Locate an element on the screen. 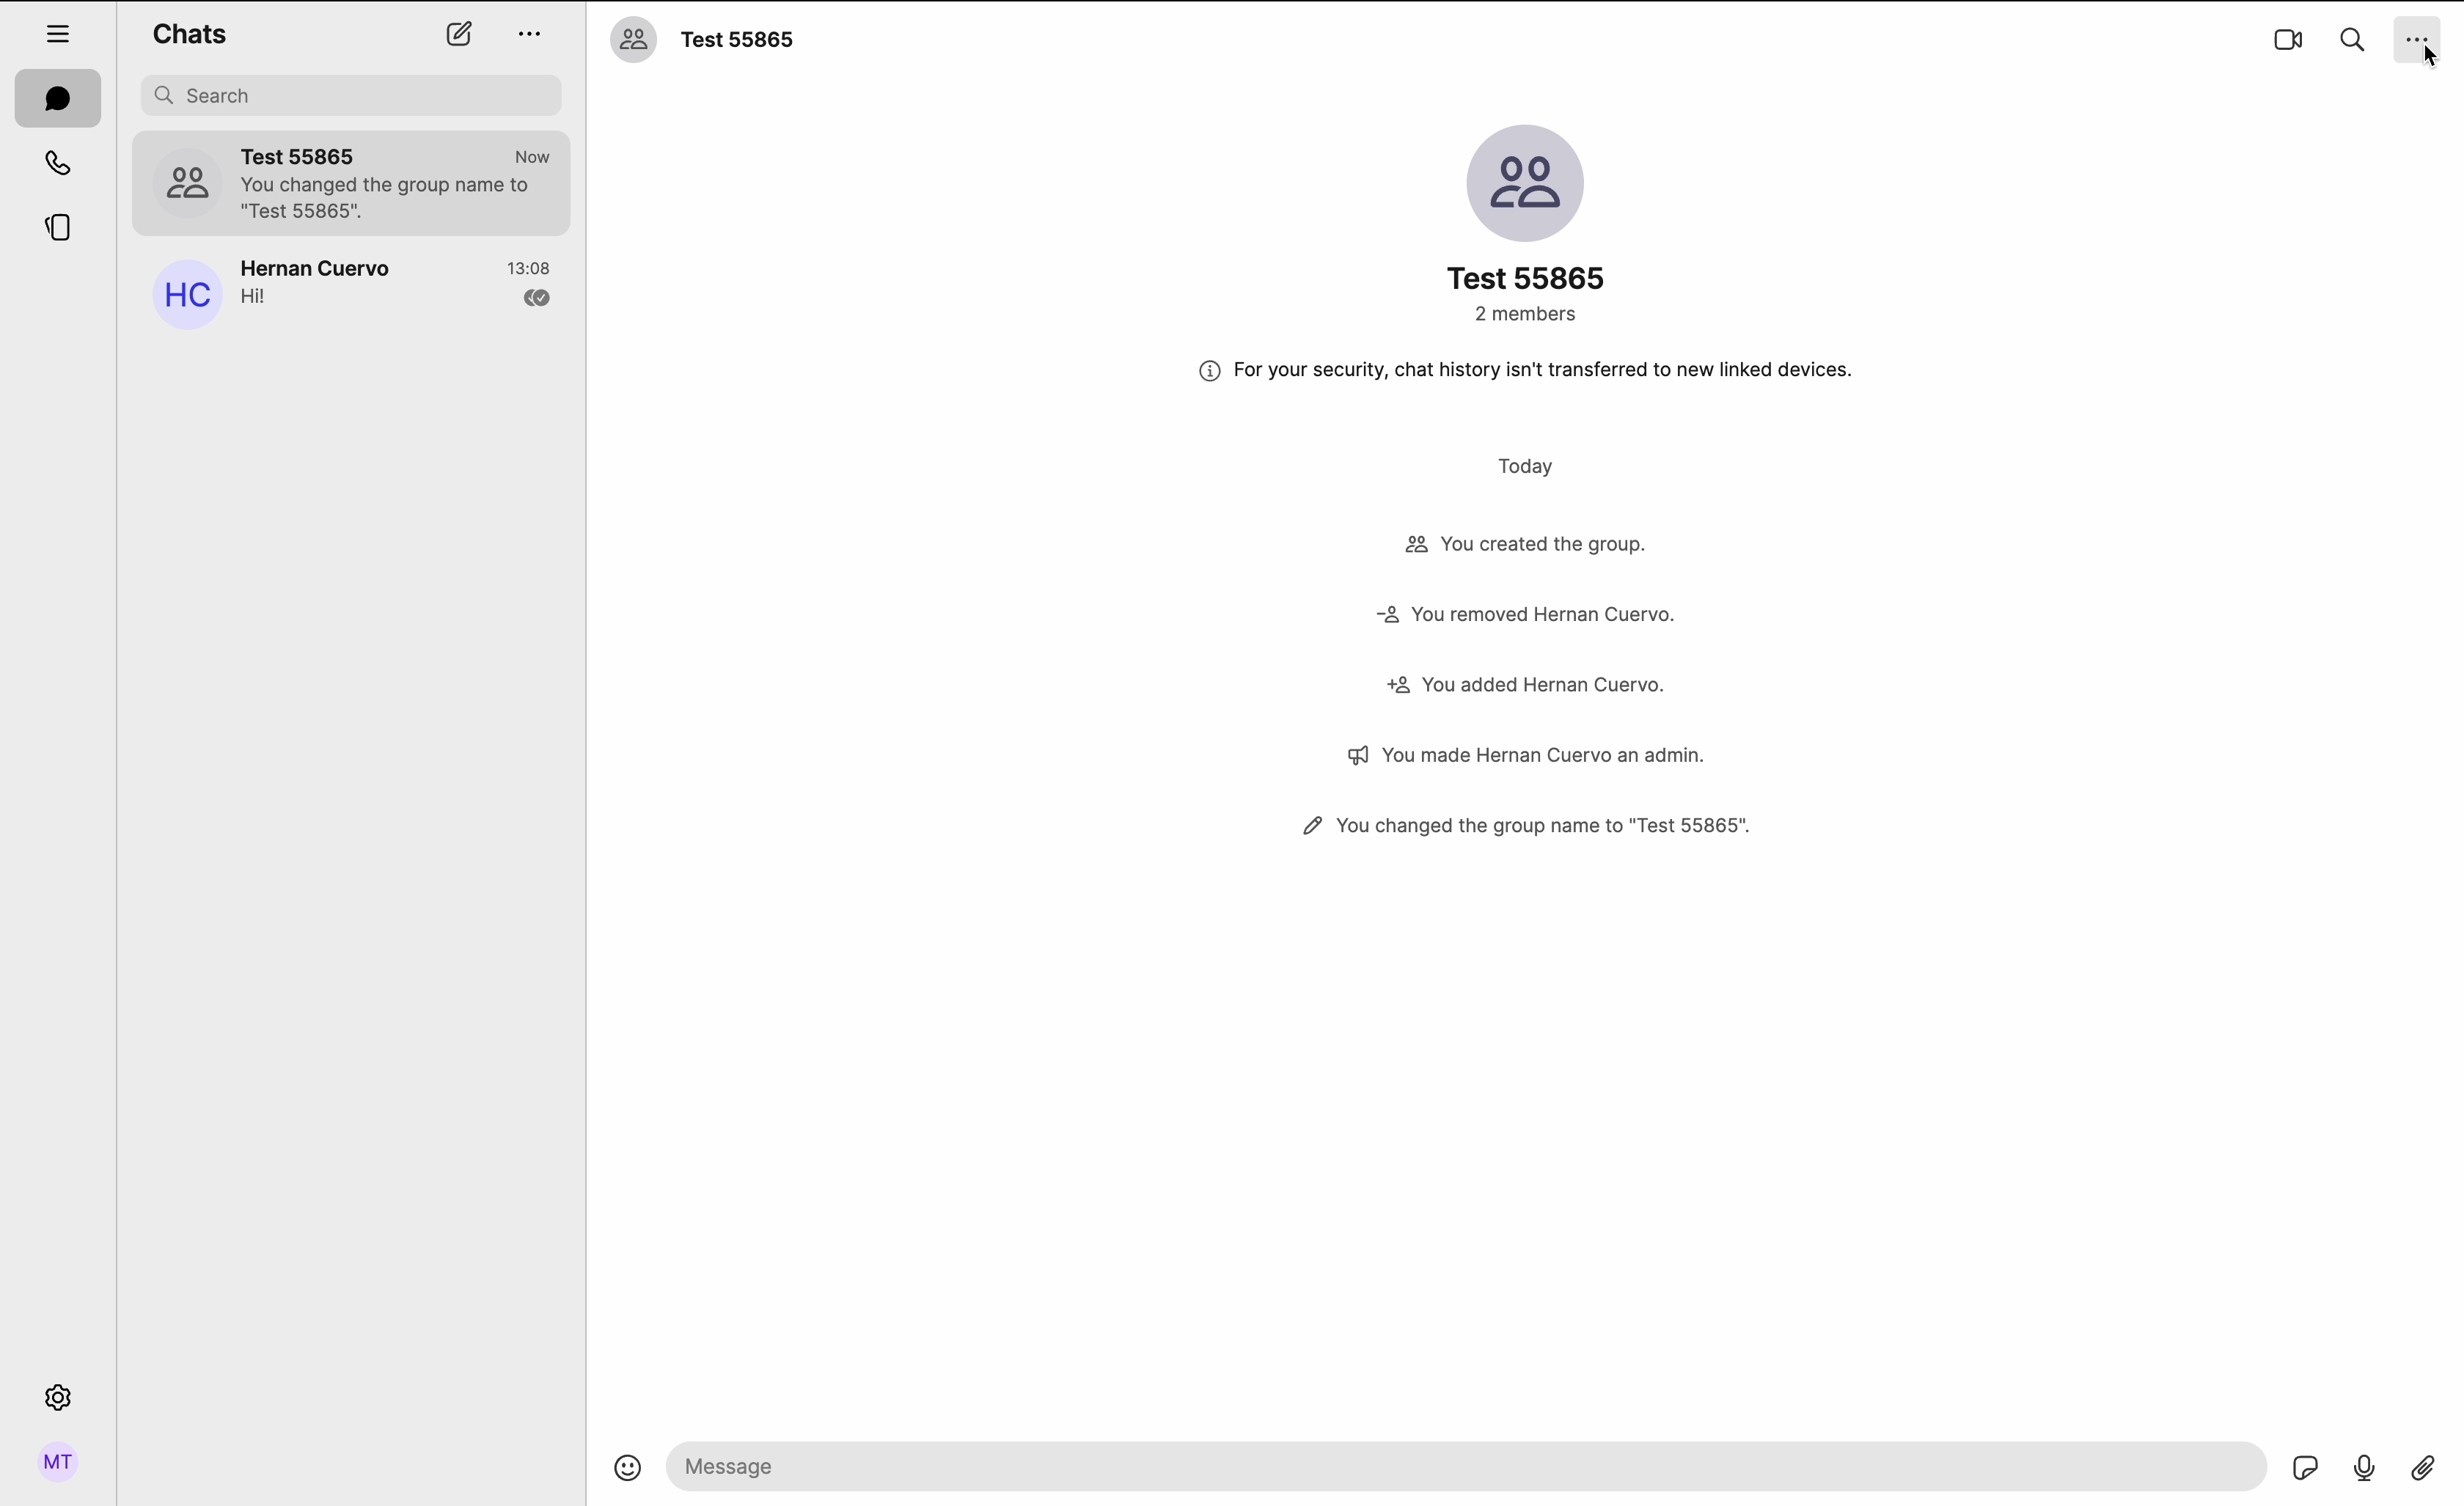 Image resolution: width=2464 pixels, height=1506 pixels. click on more options is located at coordinates (2418, 43).